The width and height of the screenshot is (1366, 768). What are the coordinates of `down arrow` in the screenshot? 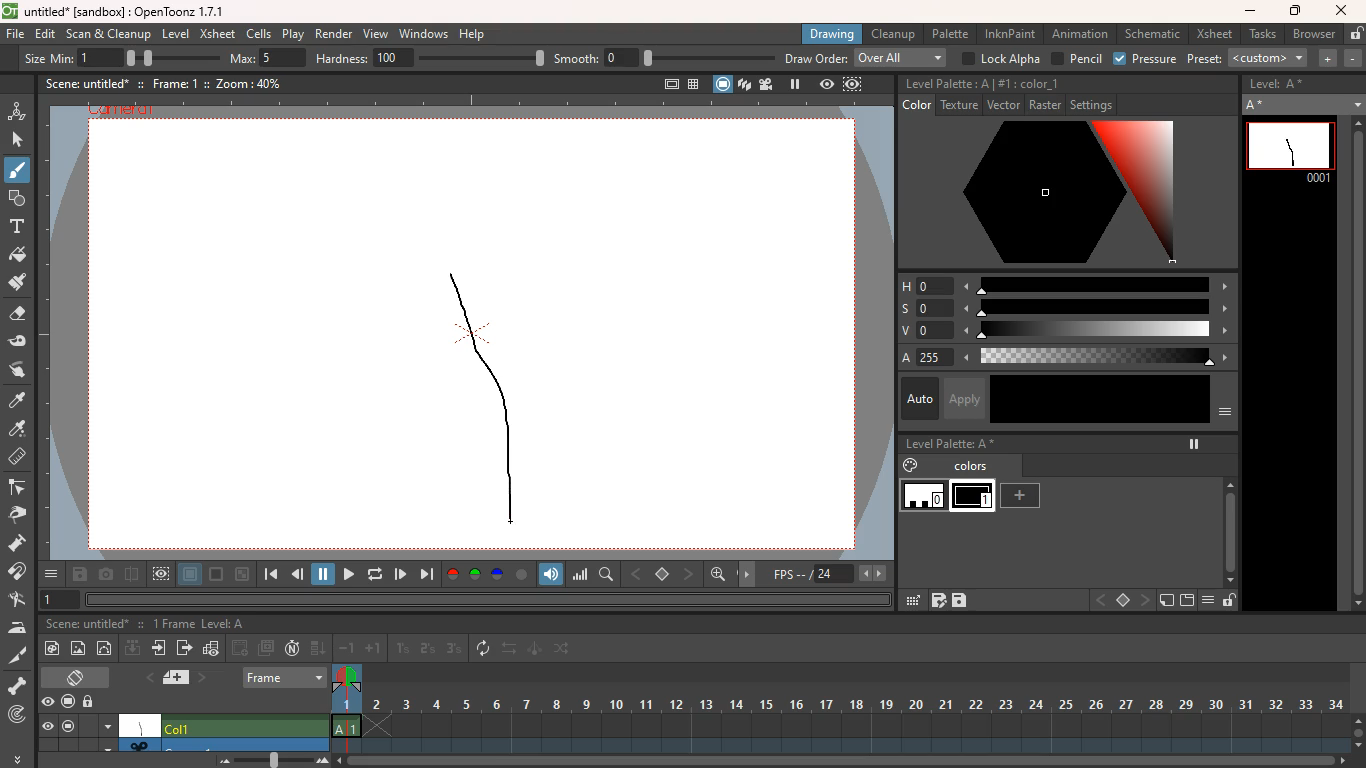 It's located at (106, 746).